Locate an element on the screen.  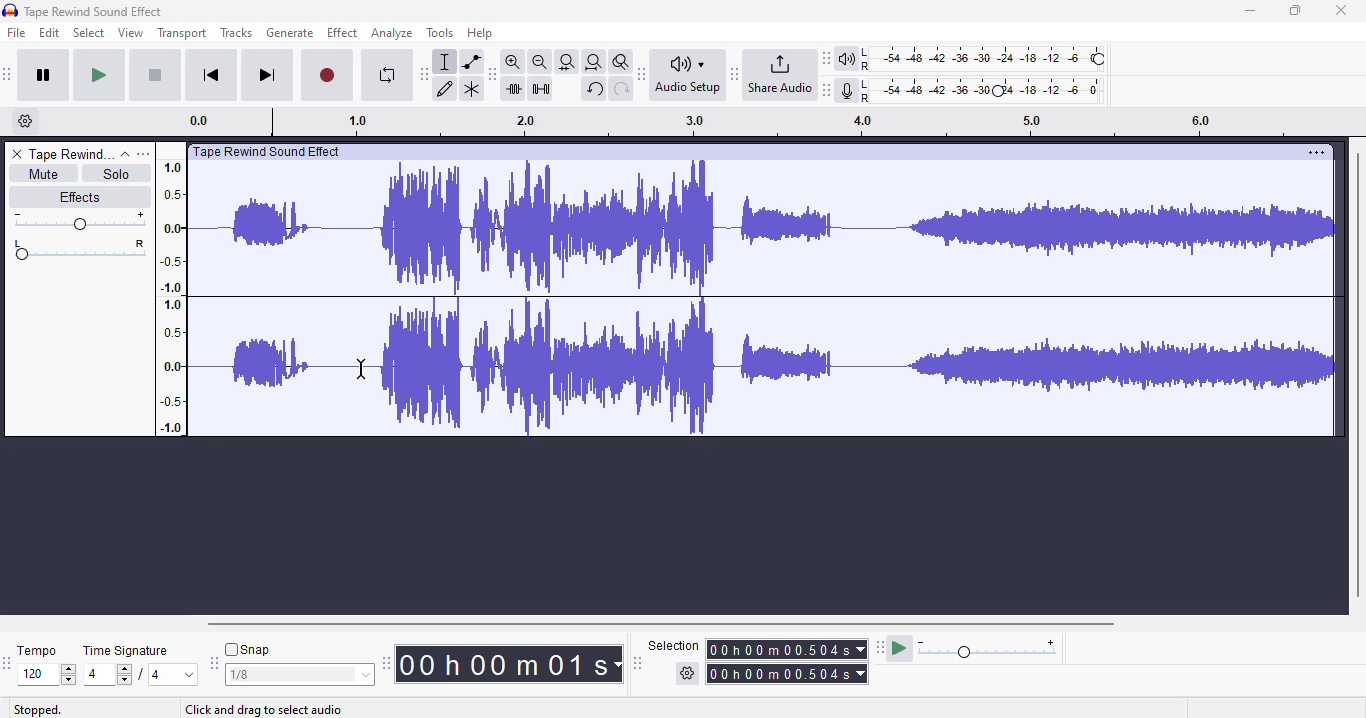
pause is located at coordinates (44, 75).